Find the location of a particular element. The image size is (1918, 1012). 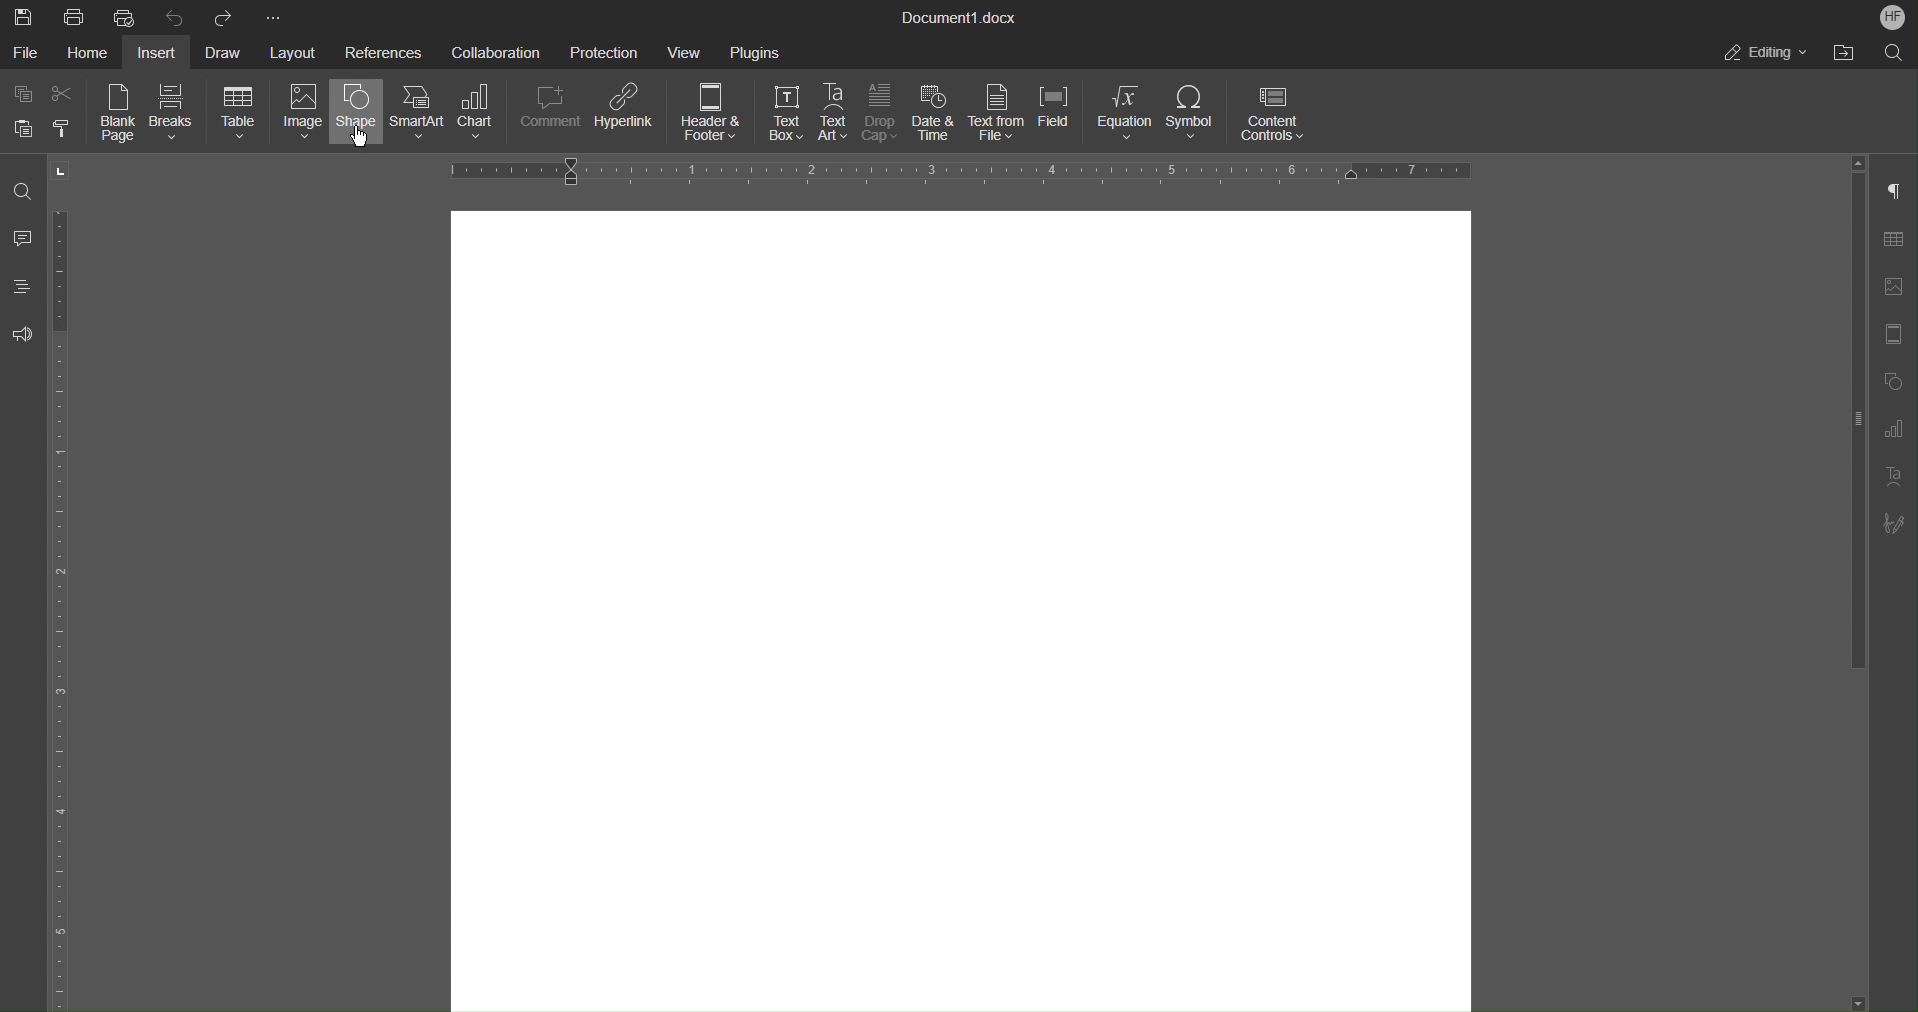

Headings is located at coordinates (25, 291).